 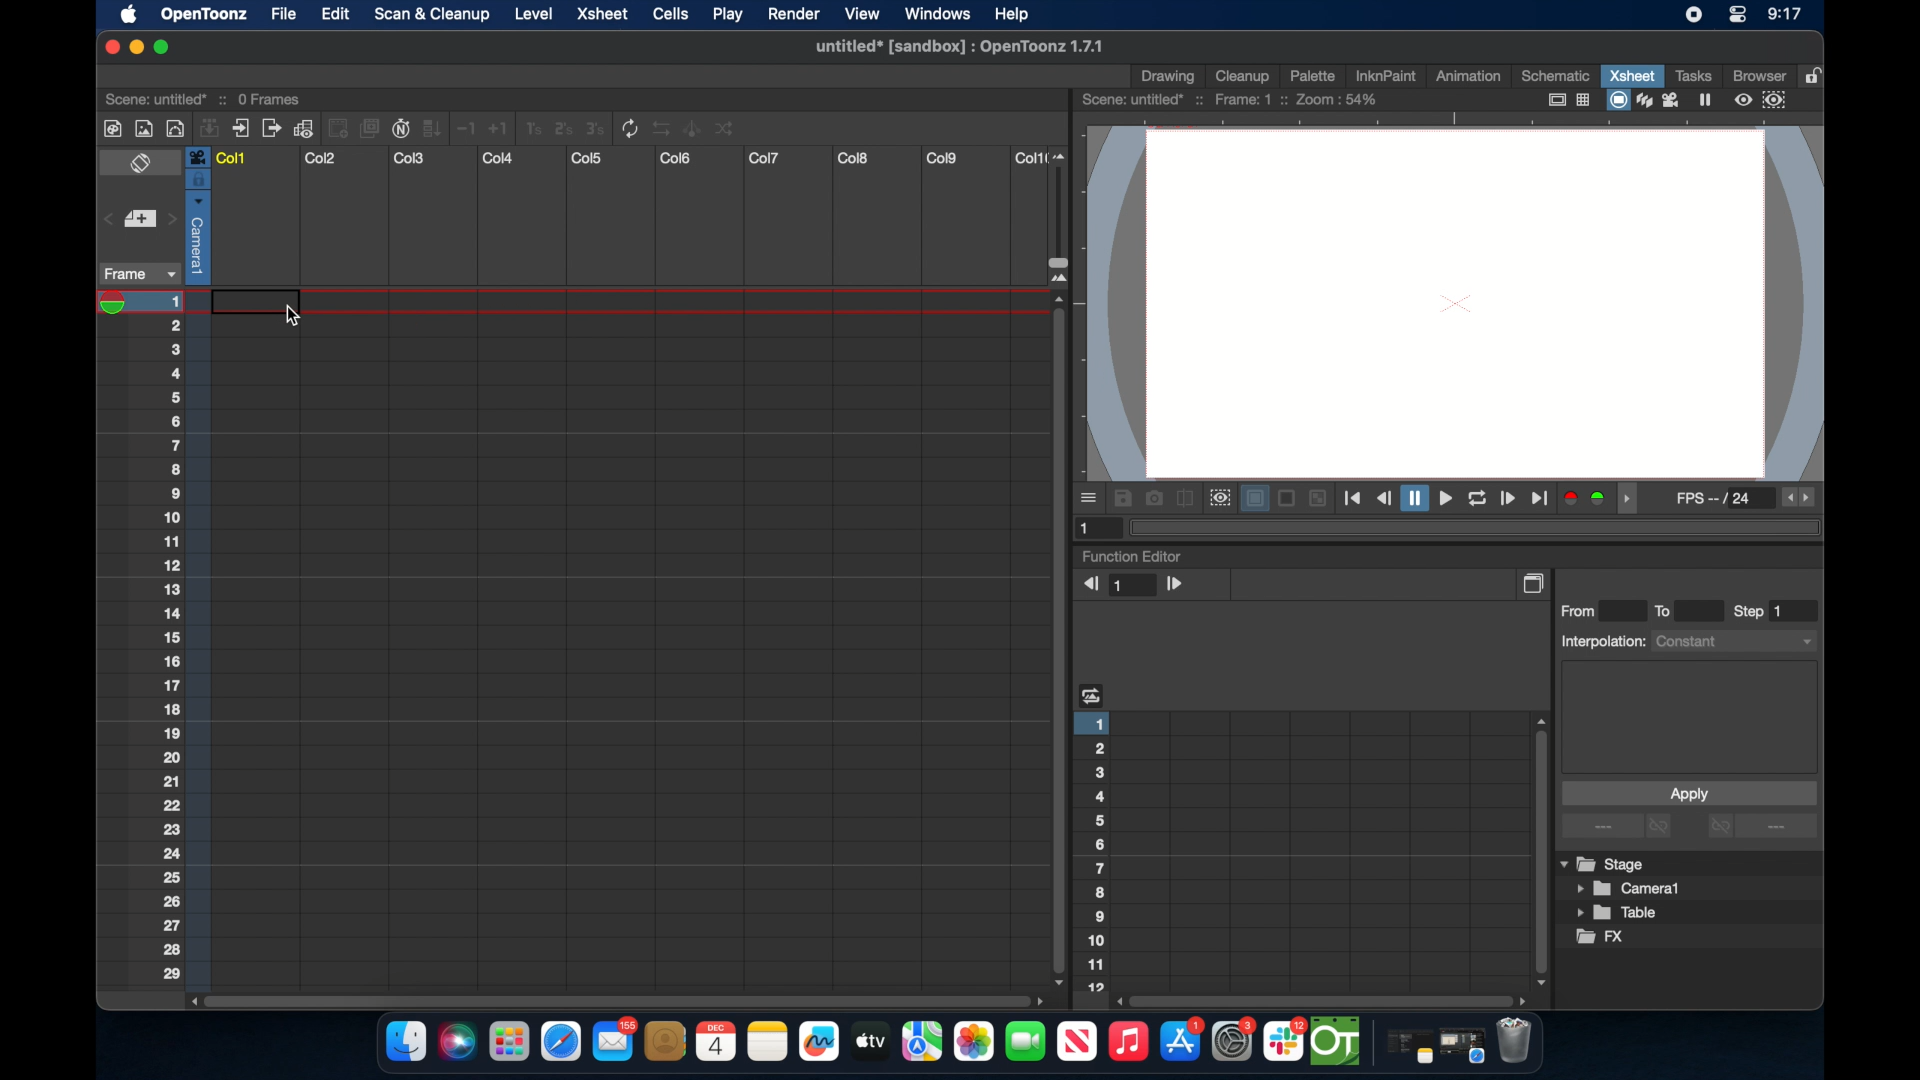 What do you see at coordinates (666, 1041) in the screenshot?
I see `contacts` at bounding box center [666, 1041].